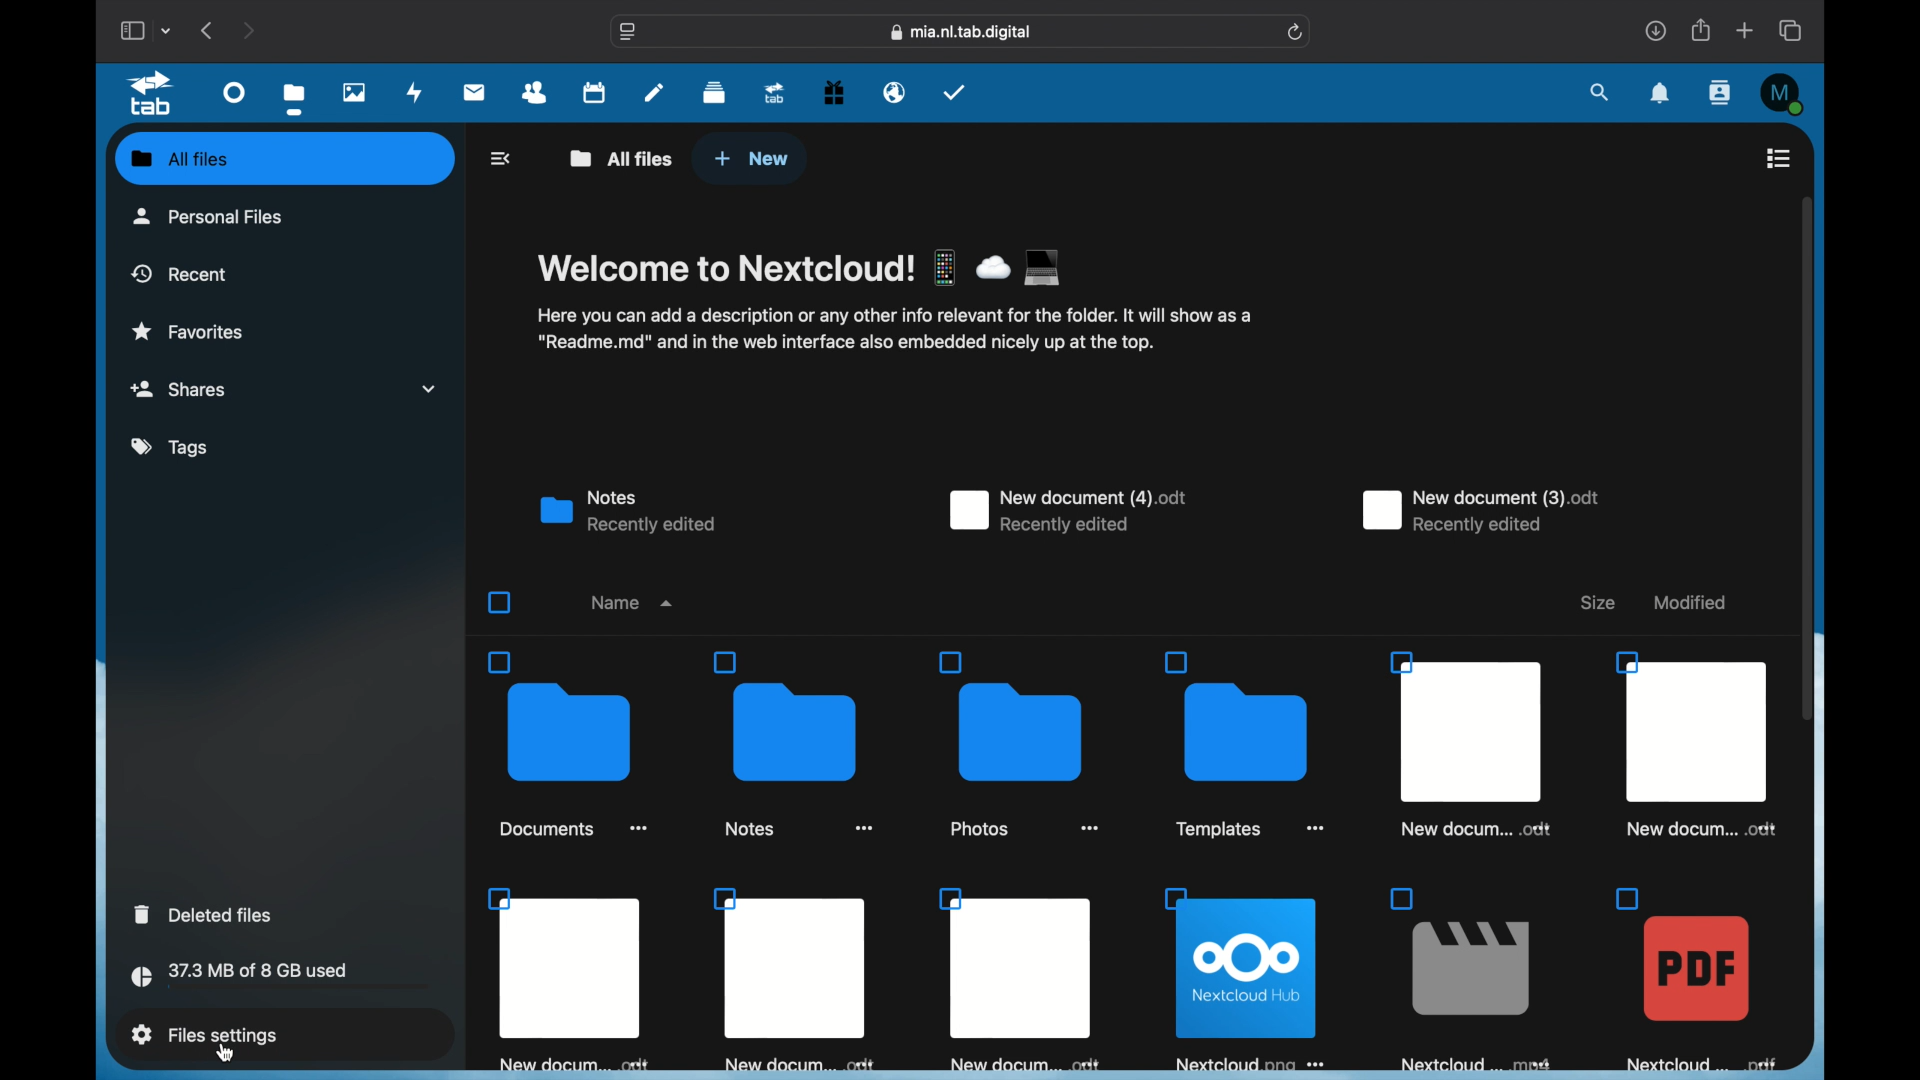 Image resolution: width=1920 pixels, height=1080 pixels. What do you see at coordinates (960, 32) in the screenshot?
I see `web address` at bounding box center [960, 32].